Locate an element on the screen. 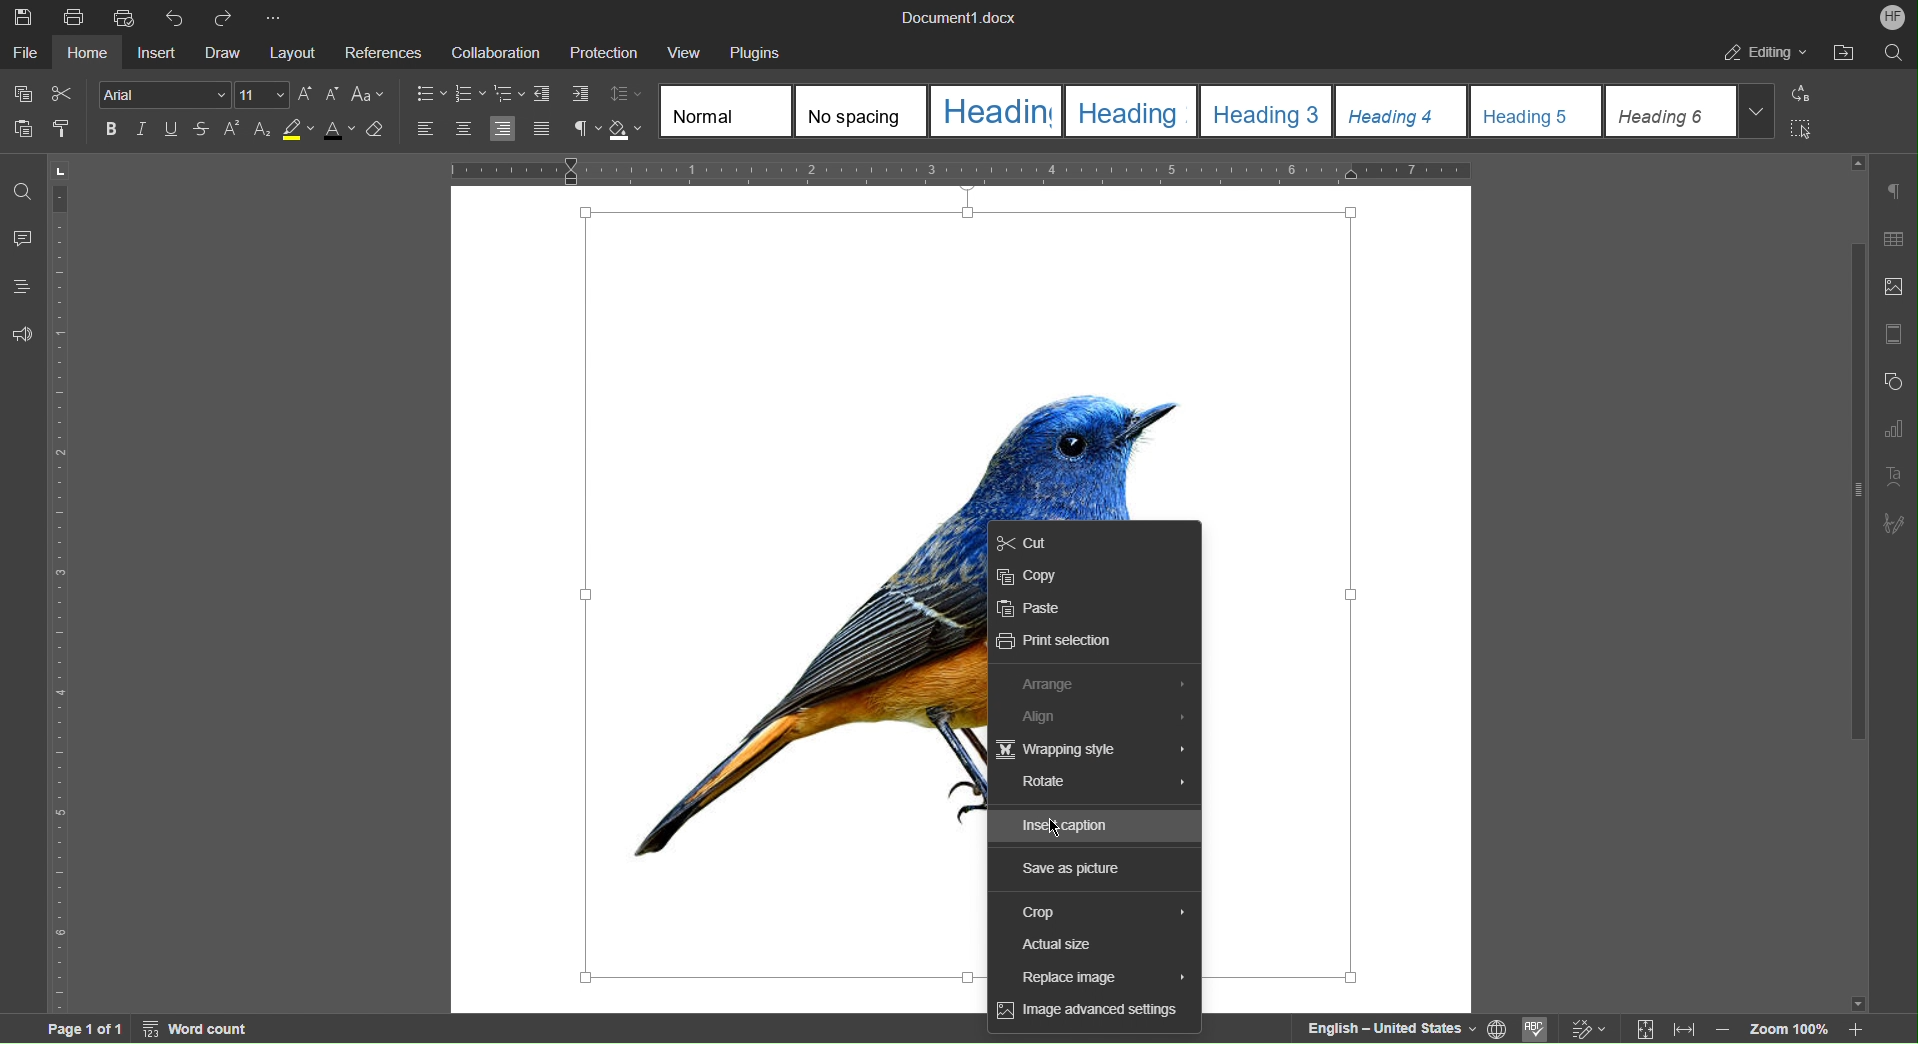 Image resolution: width=1918 pixels, height=1044 pixels. Wrapping Style is located at coordinates (1095, 751).